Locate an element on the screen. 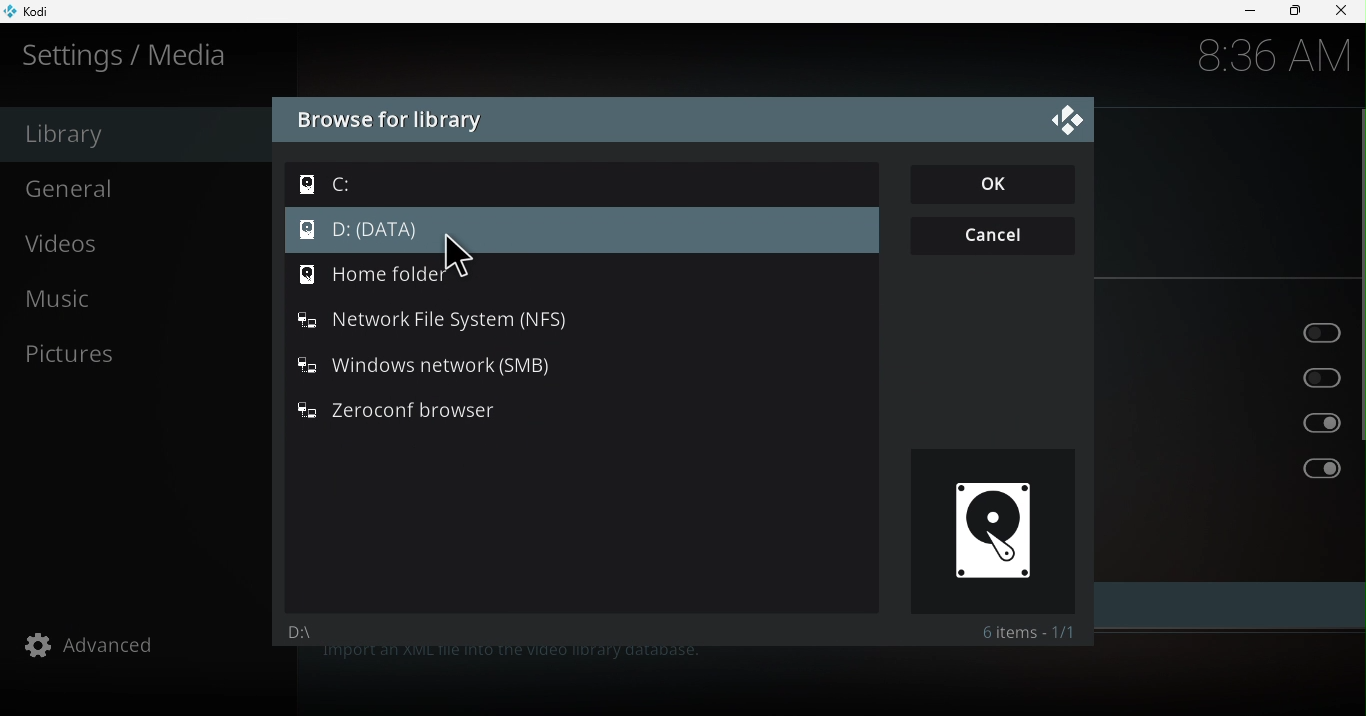  Update library on startup is located at coordinates (1226, 330).